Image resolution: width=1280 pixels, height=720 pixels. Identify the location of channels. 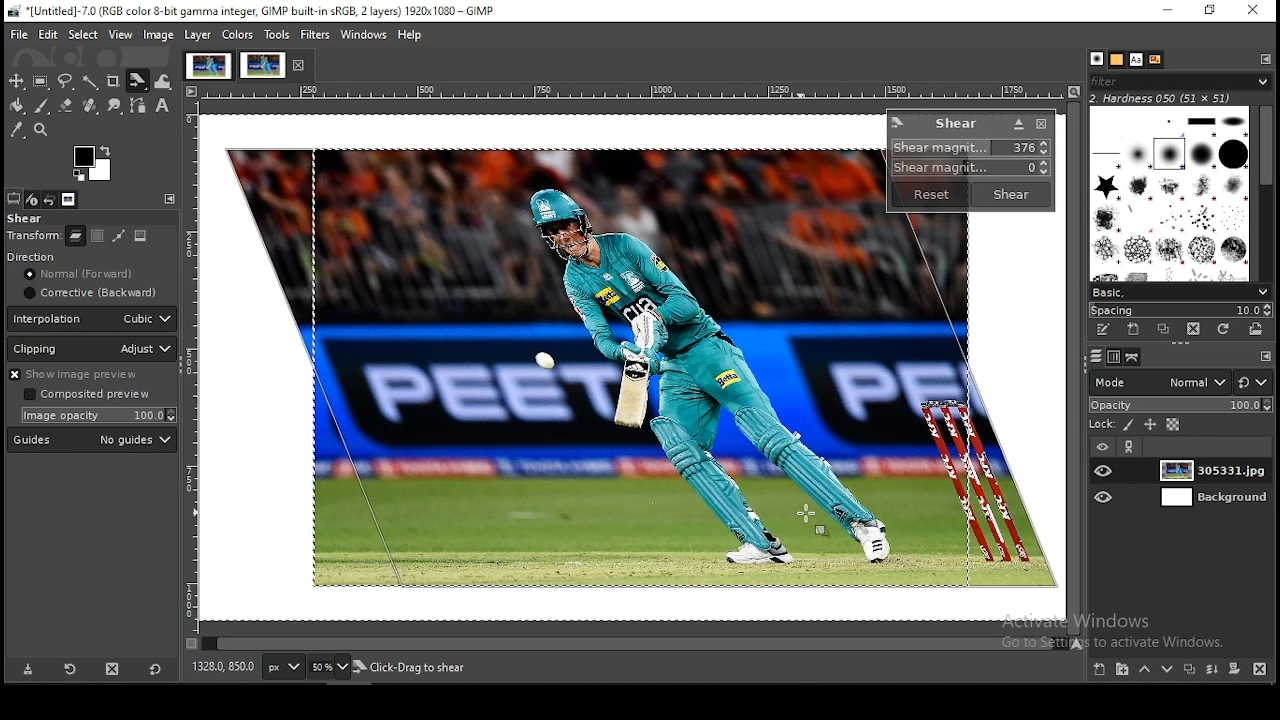
(1116, 357).